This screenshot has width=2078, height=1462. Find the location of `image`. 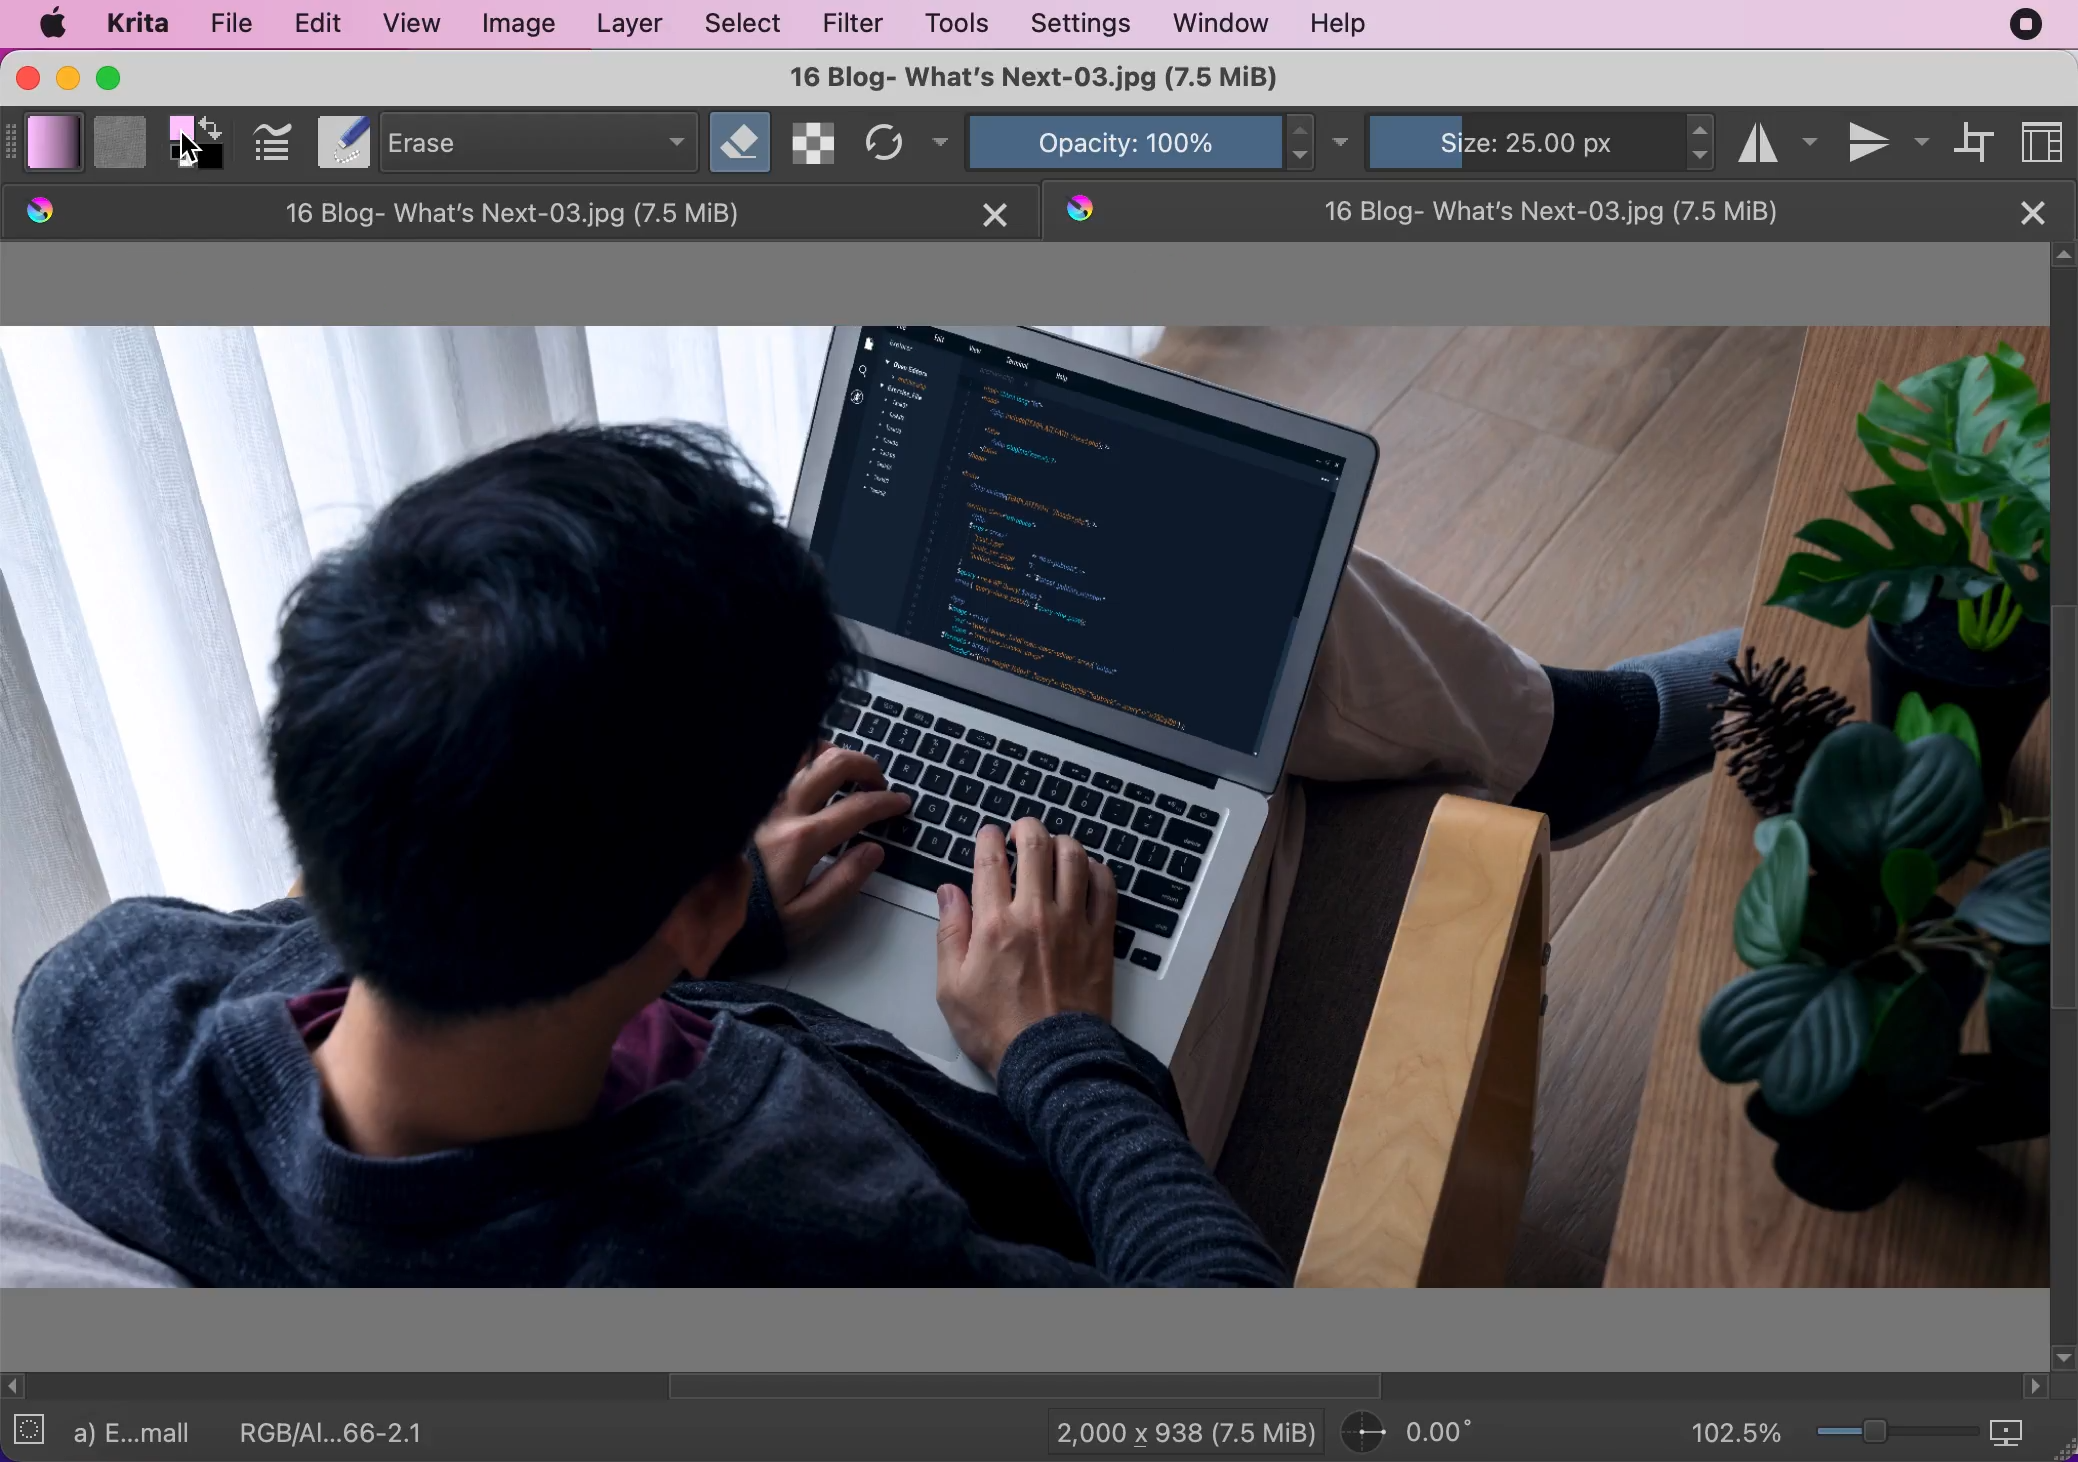

image is located at coordinates (525, 26).